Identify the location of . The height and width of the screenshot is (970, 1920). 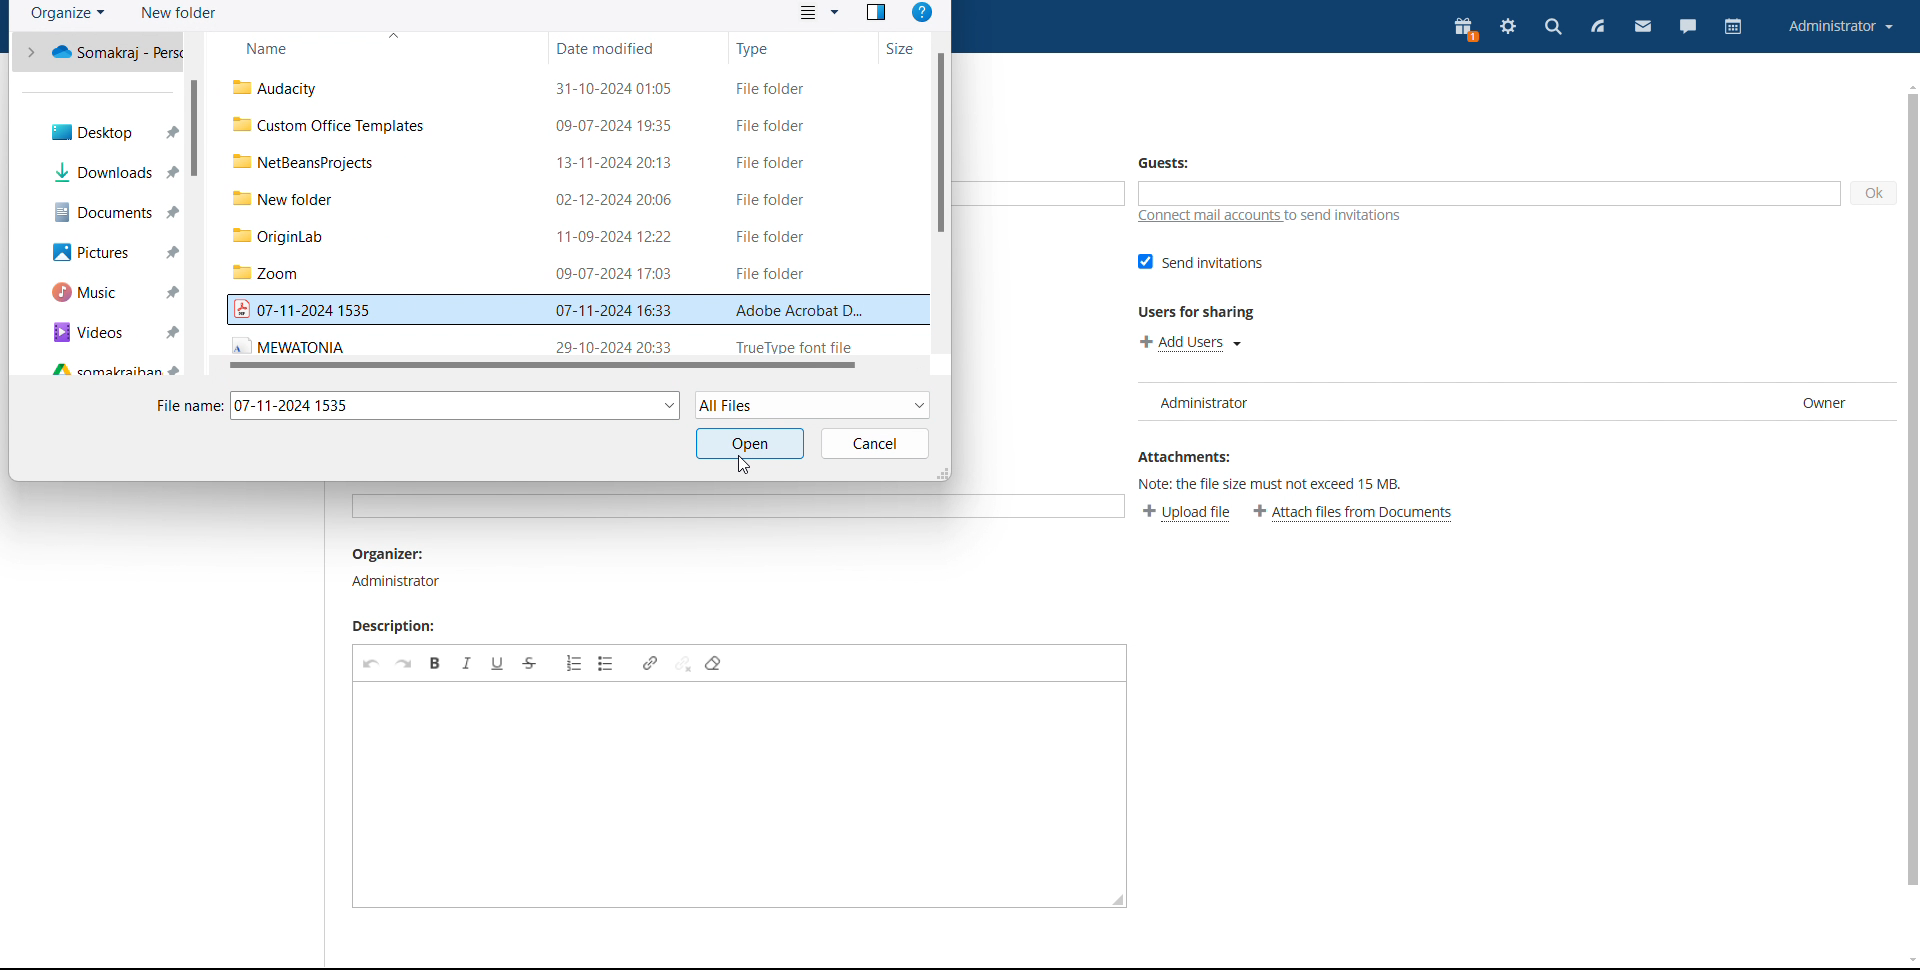
(876, 448).